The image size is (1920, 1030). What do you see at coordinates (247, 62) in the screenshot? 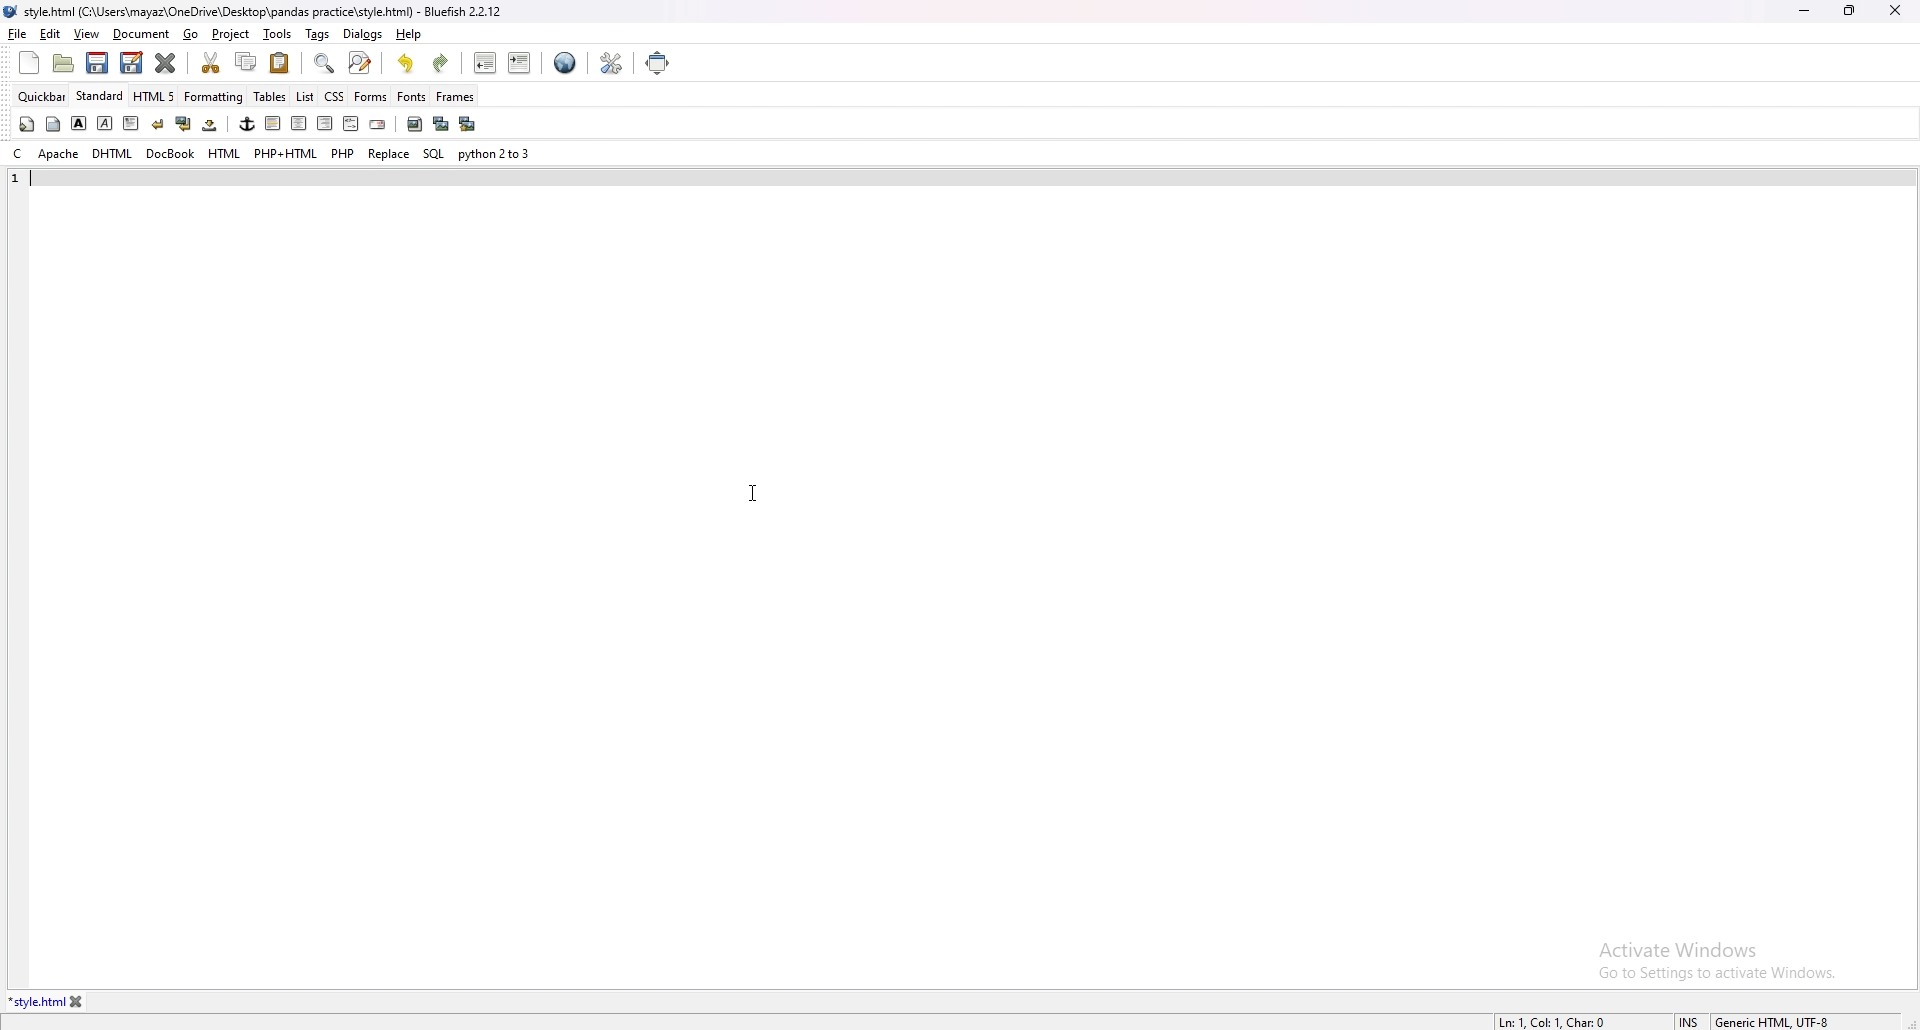
I see `copy` at bounding box center [247, 62].